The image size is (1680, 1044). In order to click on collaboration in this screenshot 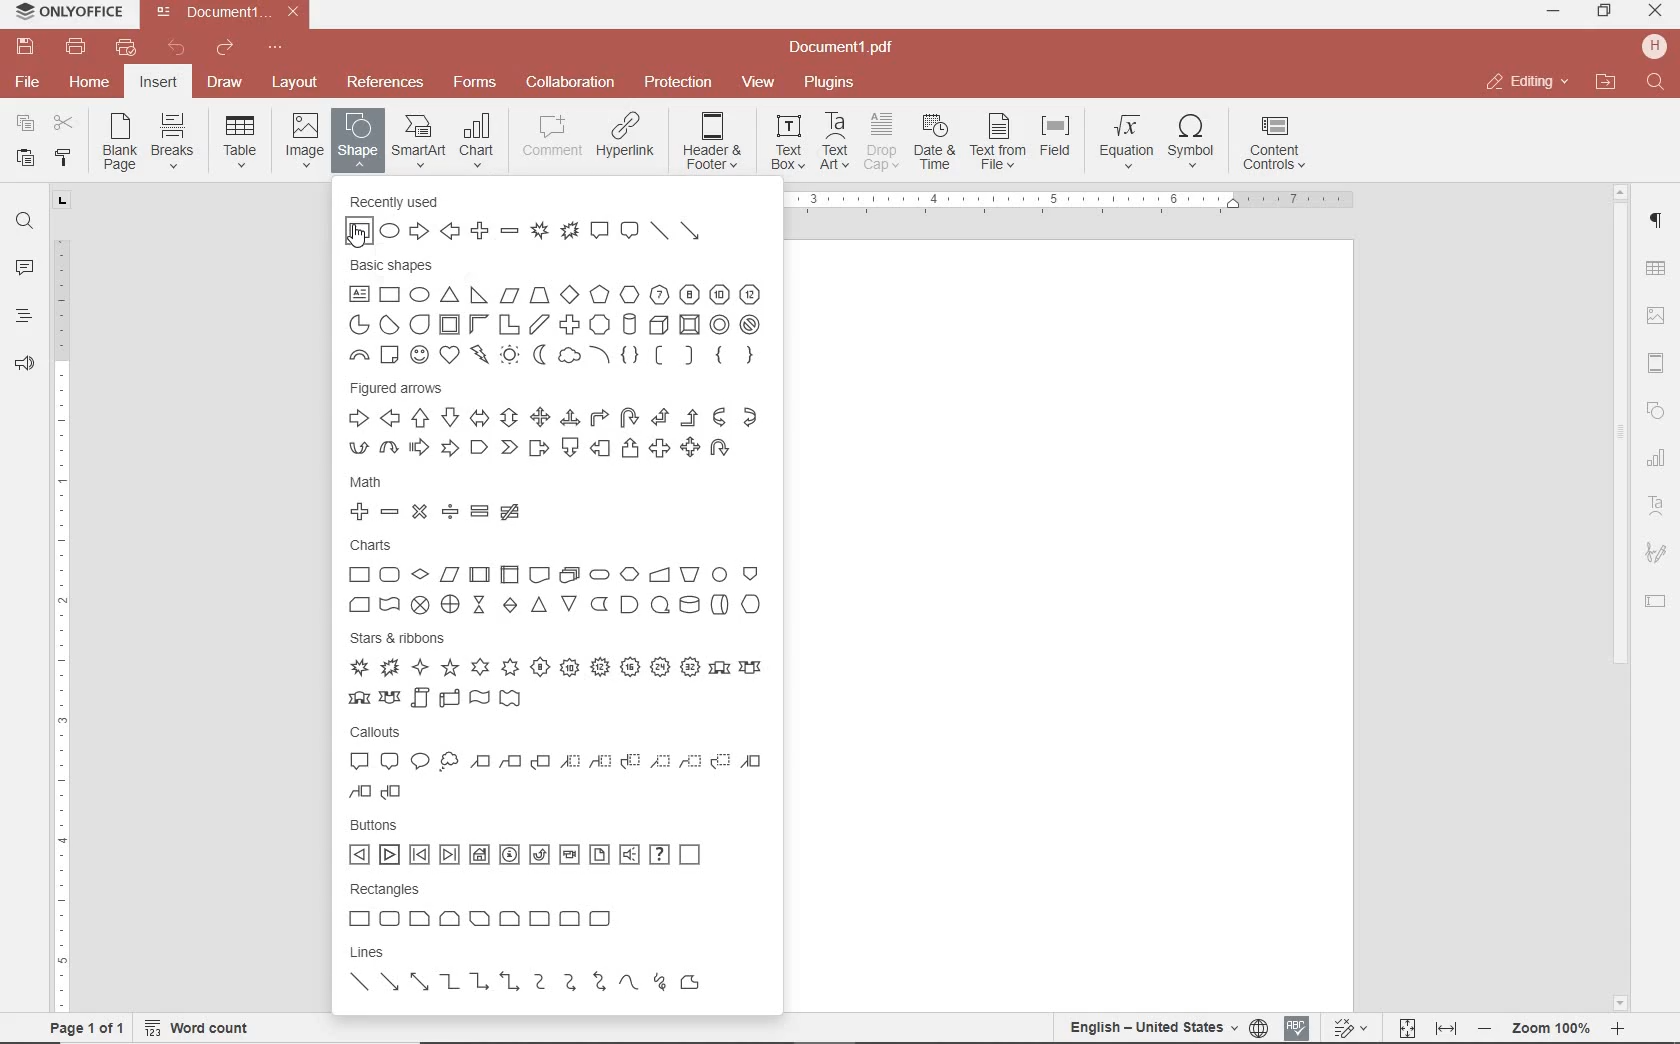, I will do `click(570, 83)`.